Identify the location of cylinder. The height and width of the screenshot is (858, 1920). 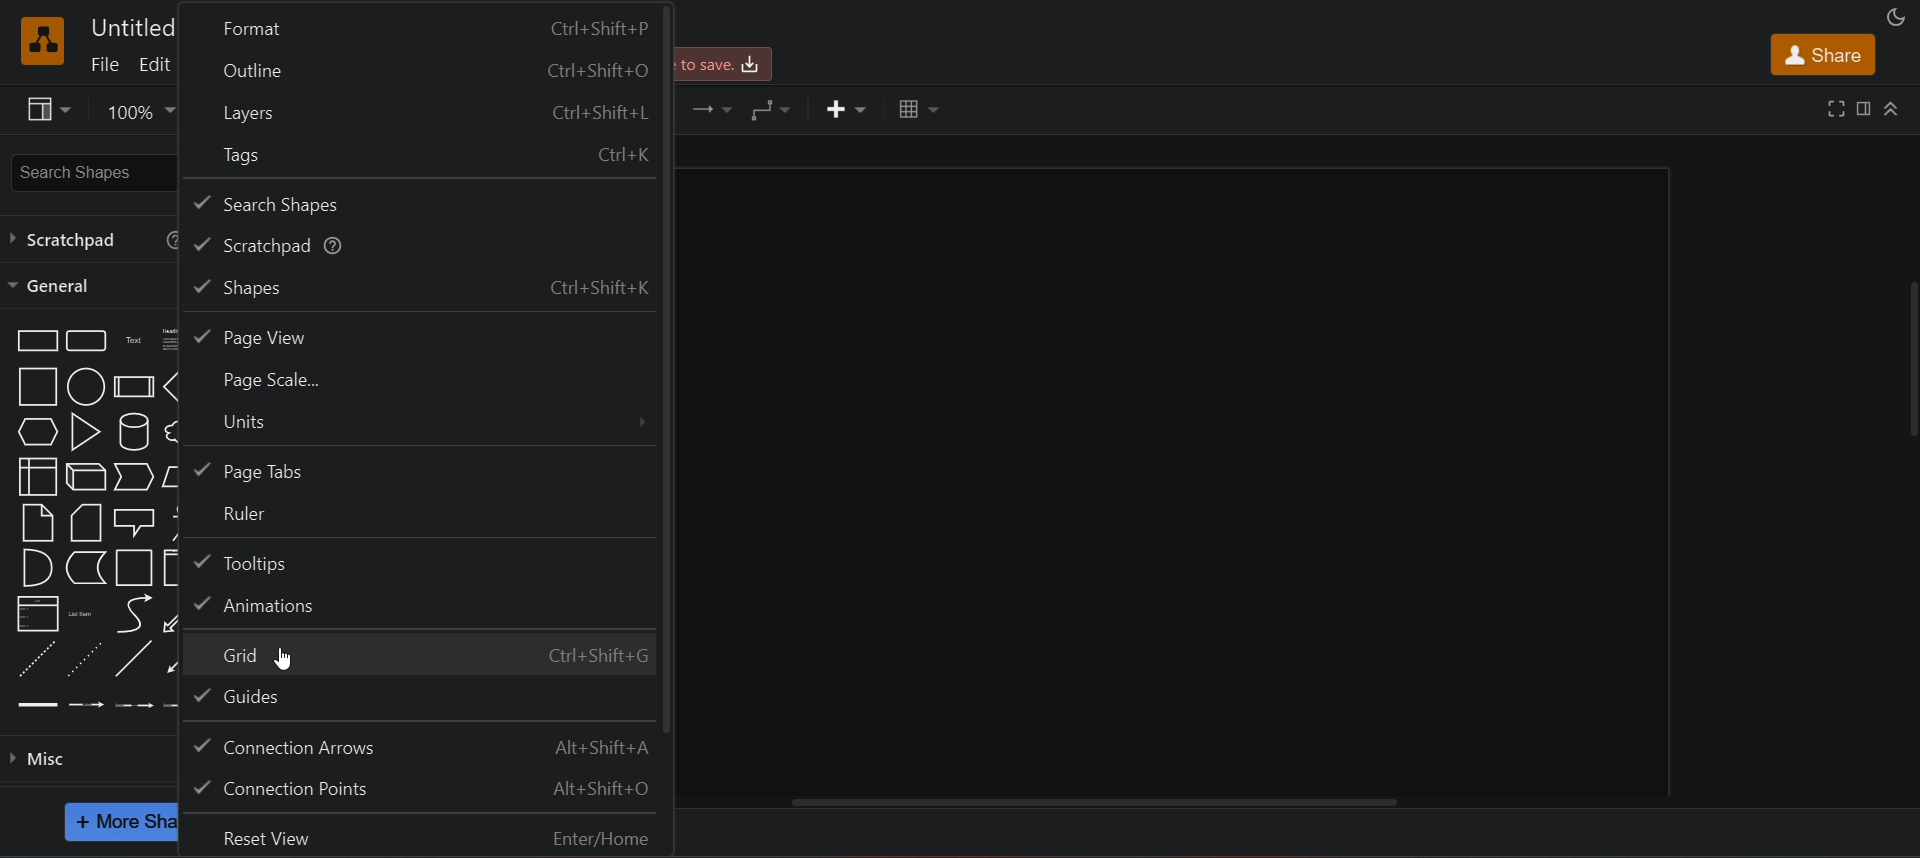
(134, 430).